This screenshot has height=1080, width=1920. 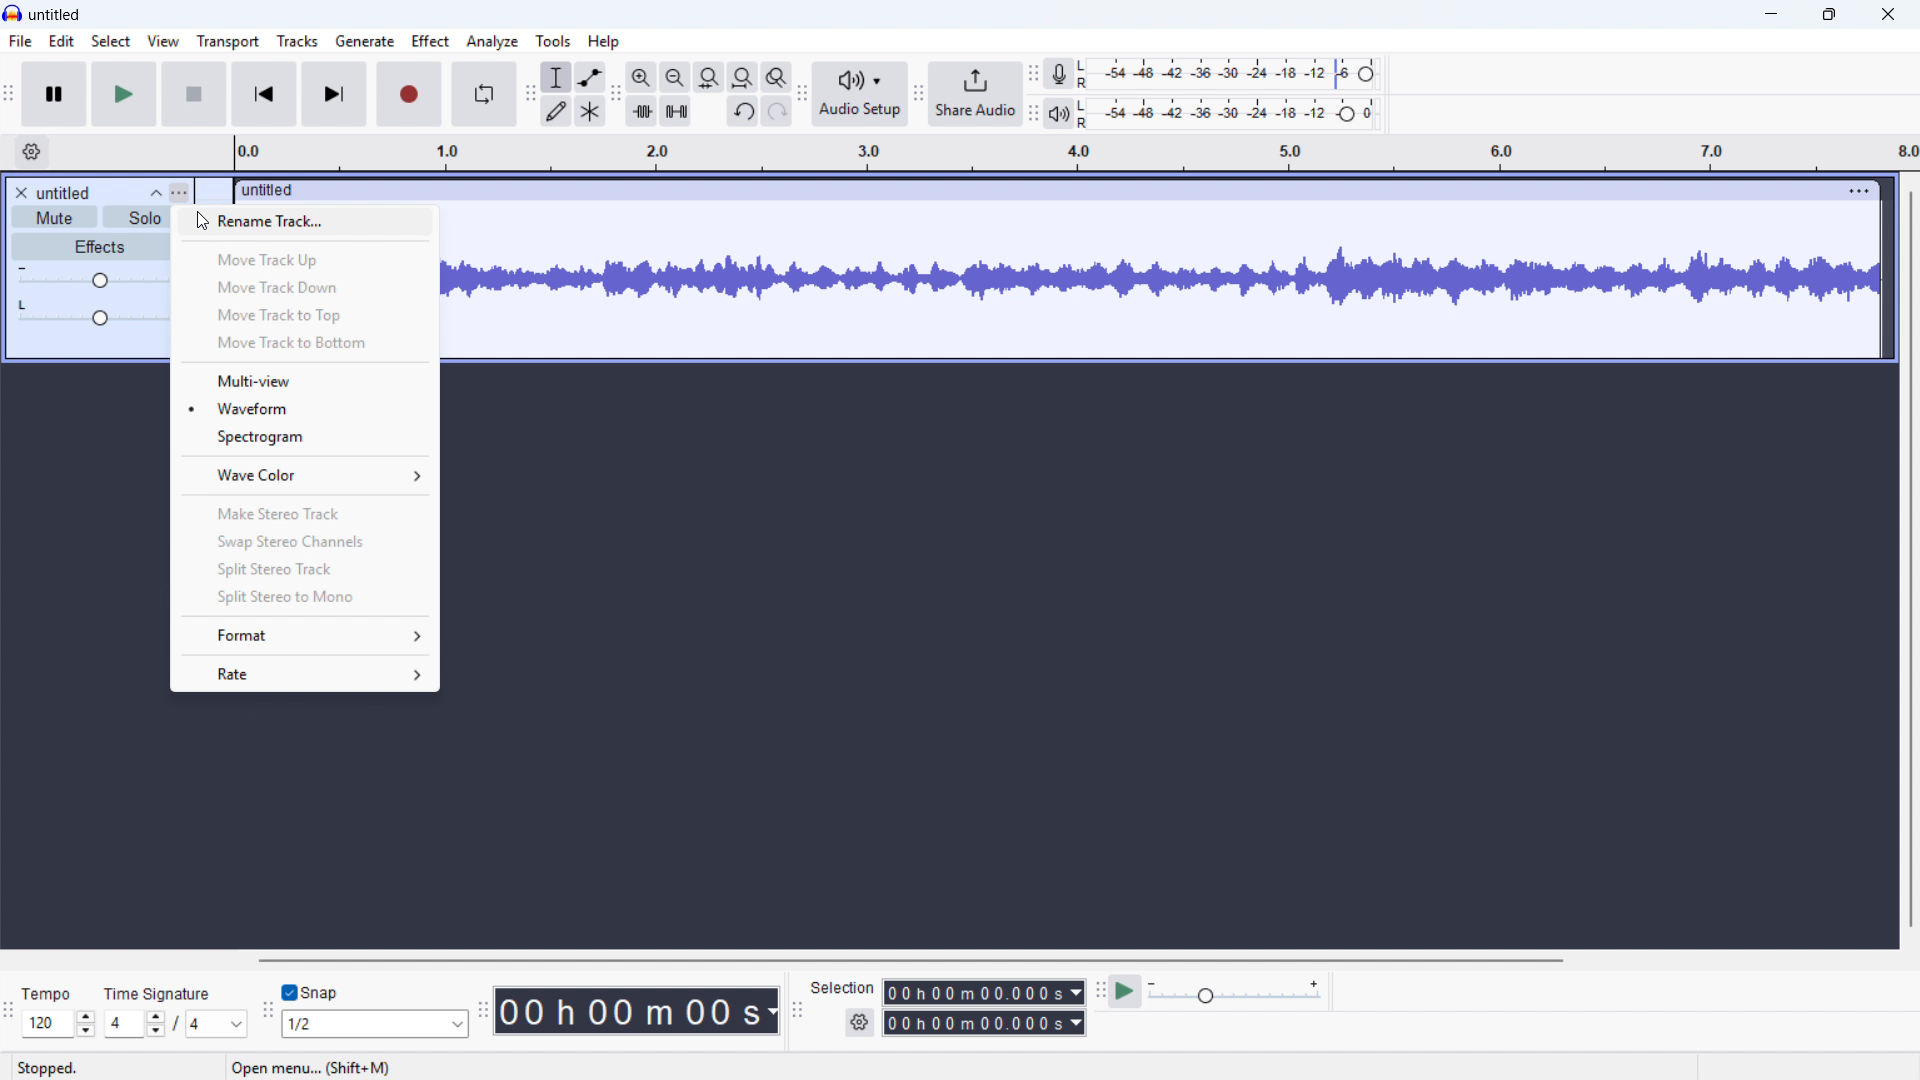 What do you see at coordinates (304, 475) in the screenshot?
I see `Wave colour ` at bounding box center [304, 475].